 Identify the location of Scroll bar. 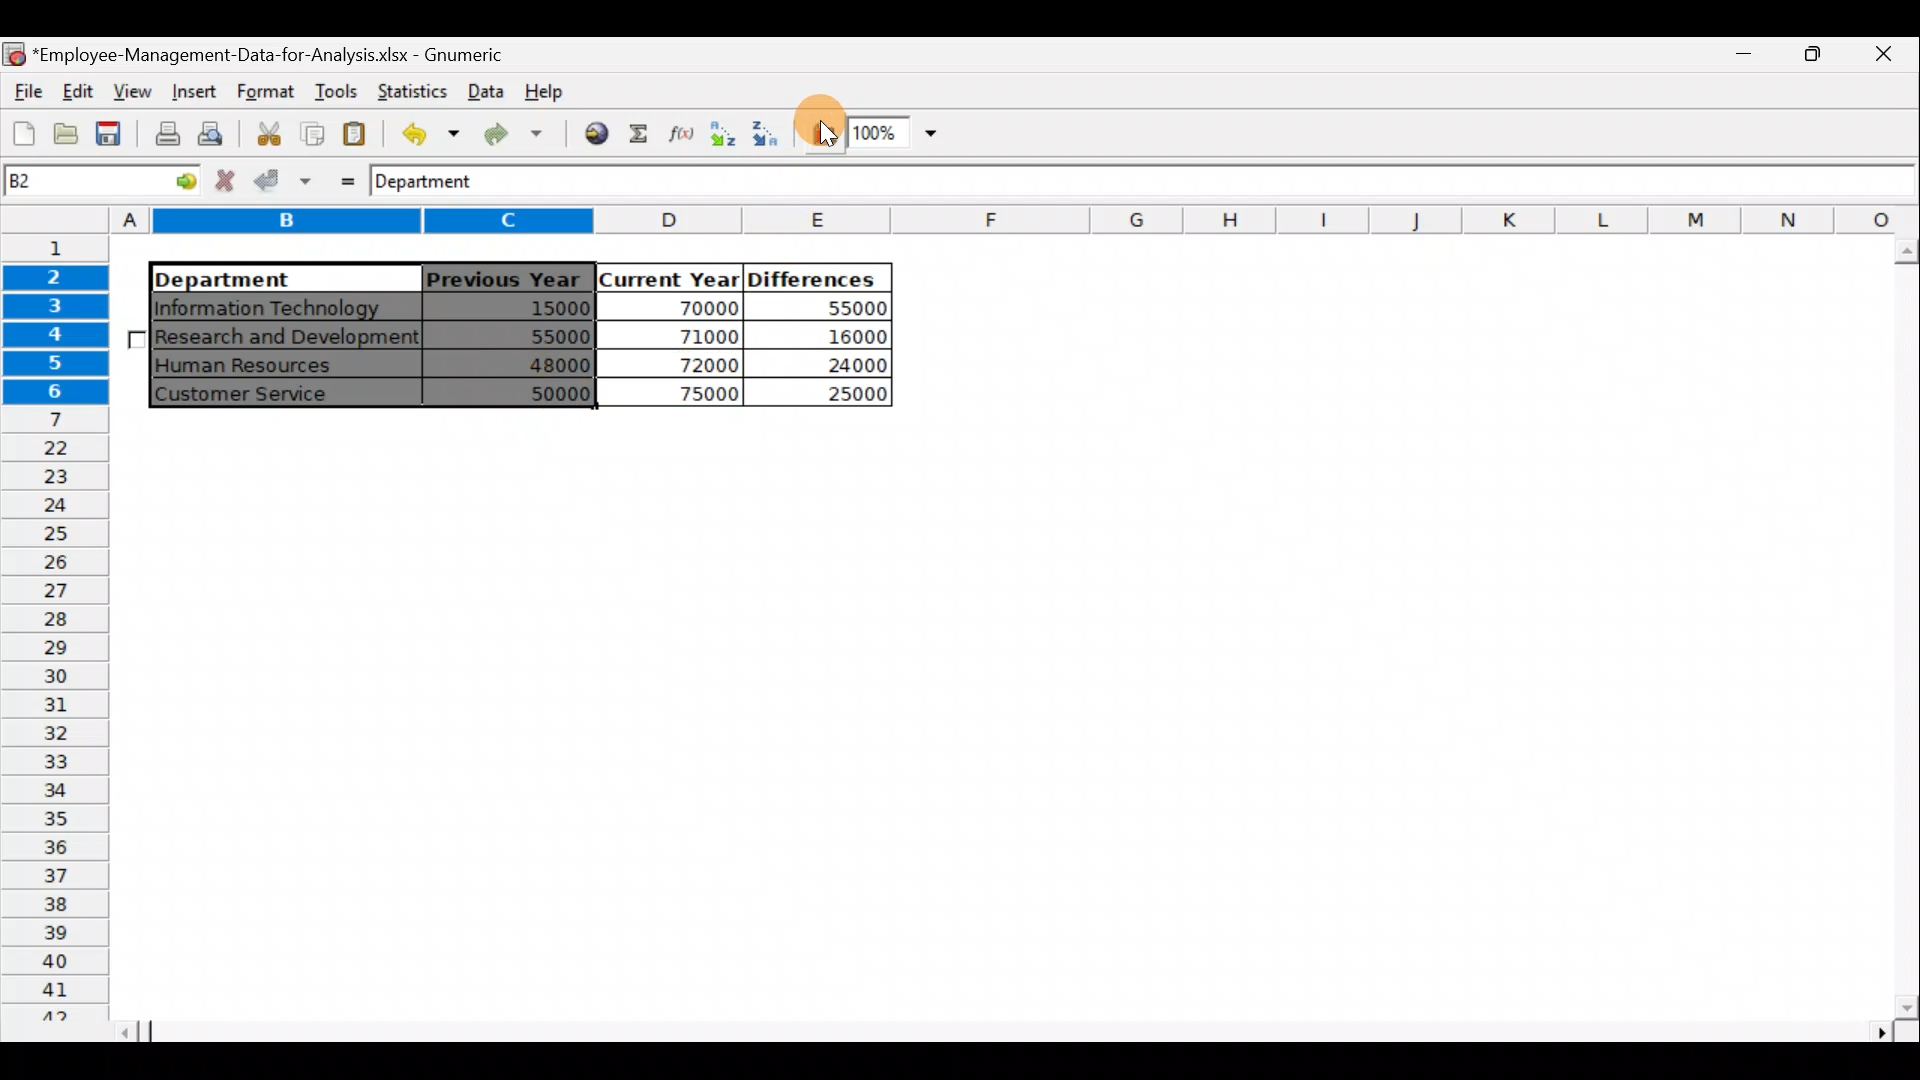
(1020, 1033).